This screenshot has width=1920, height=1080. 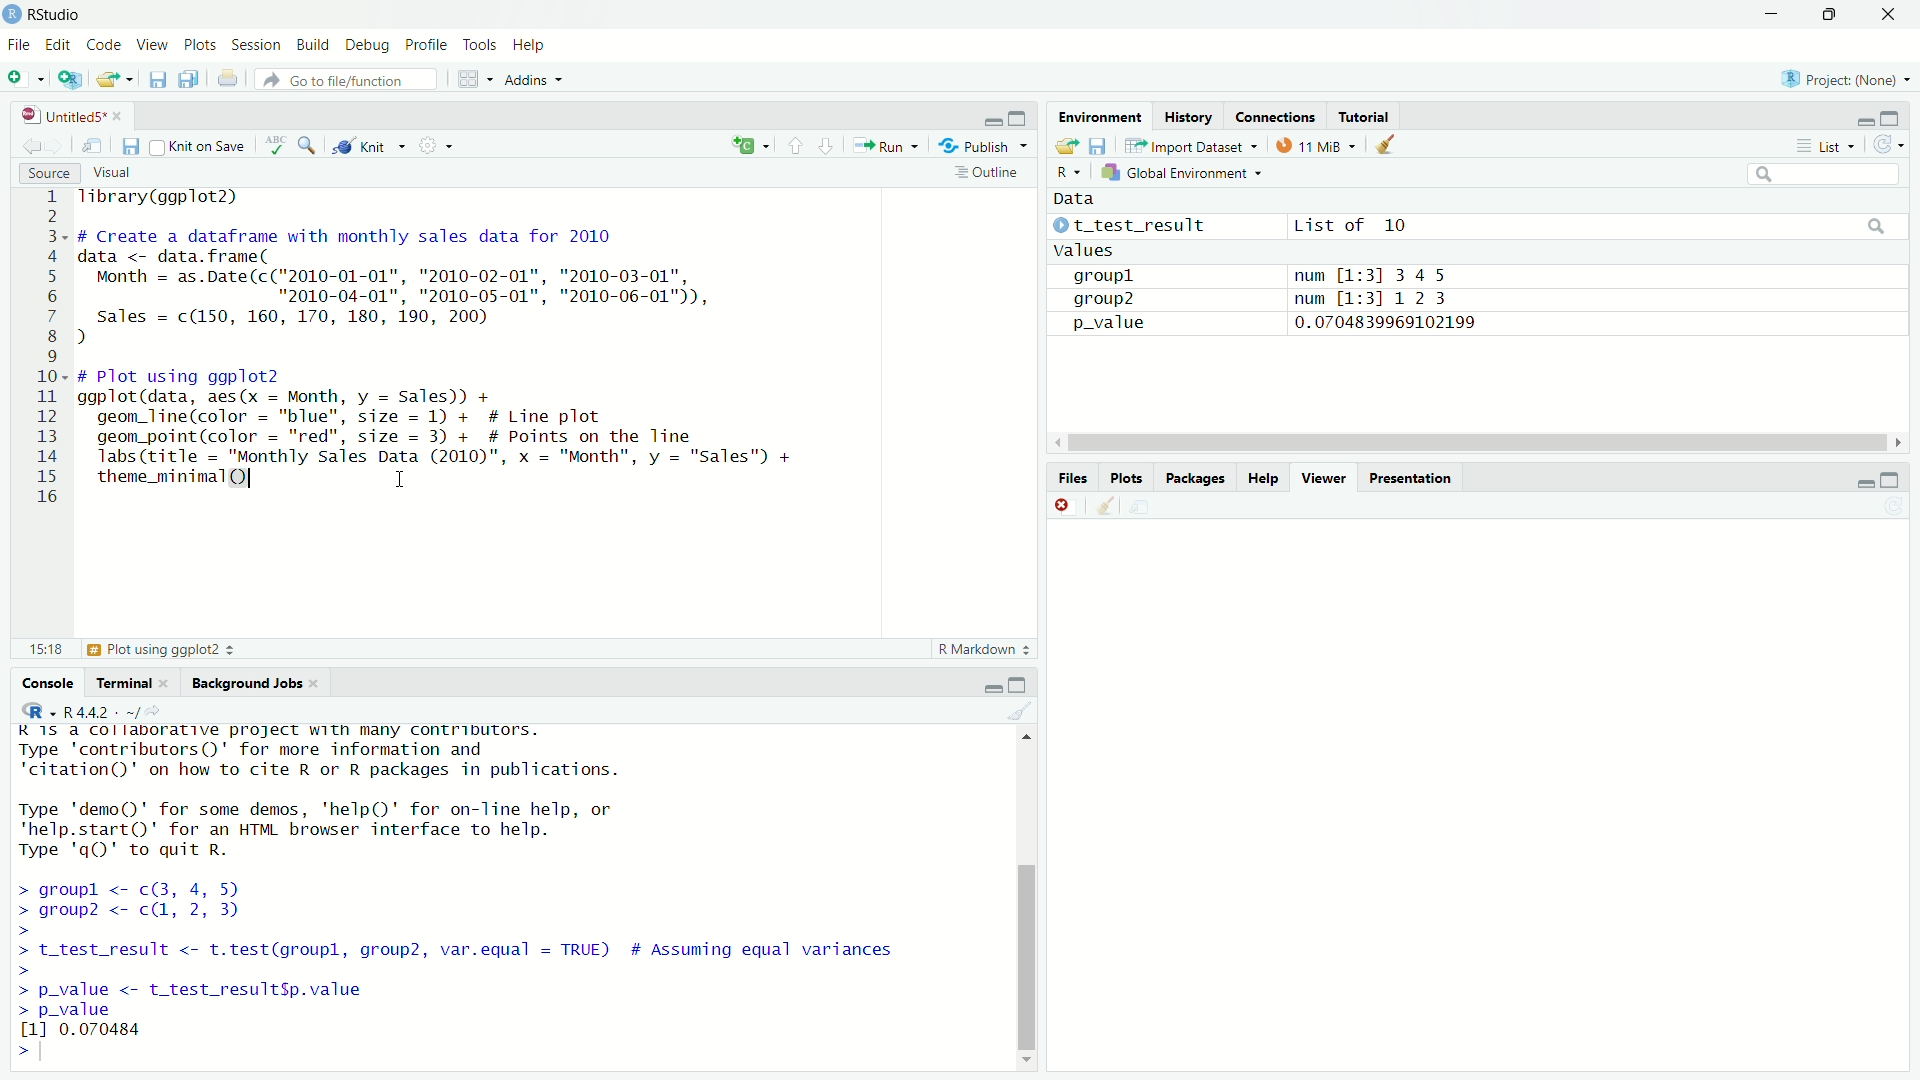 I want to click on View, so click(x=152, y=42).